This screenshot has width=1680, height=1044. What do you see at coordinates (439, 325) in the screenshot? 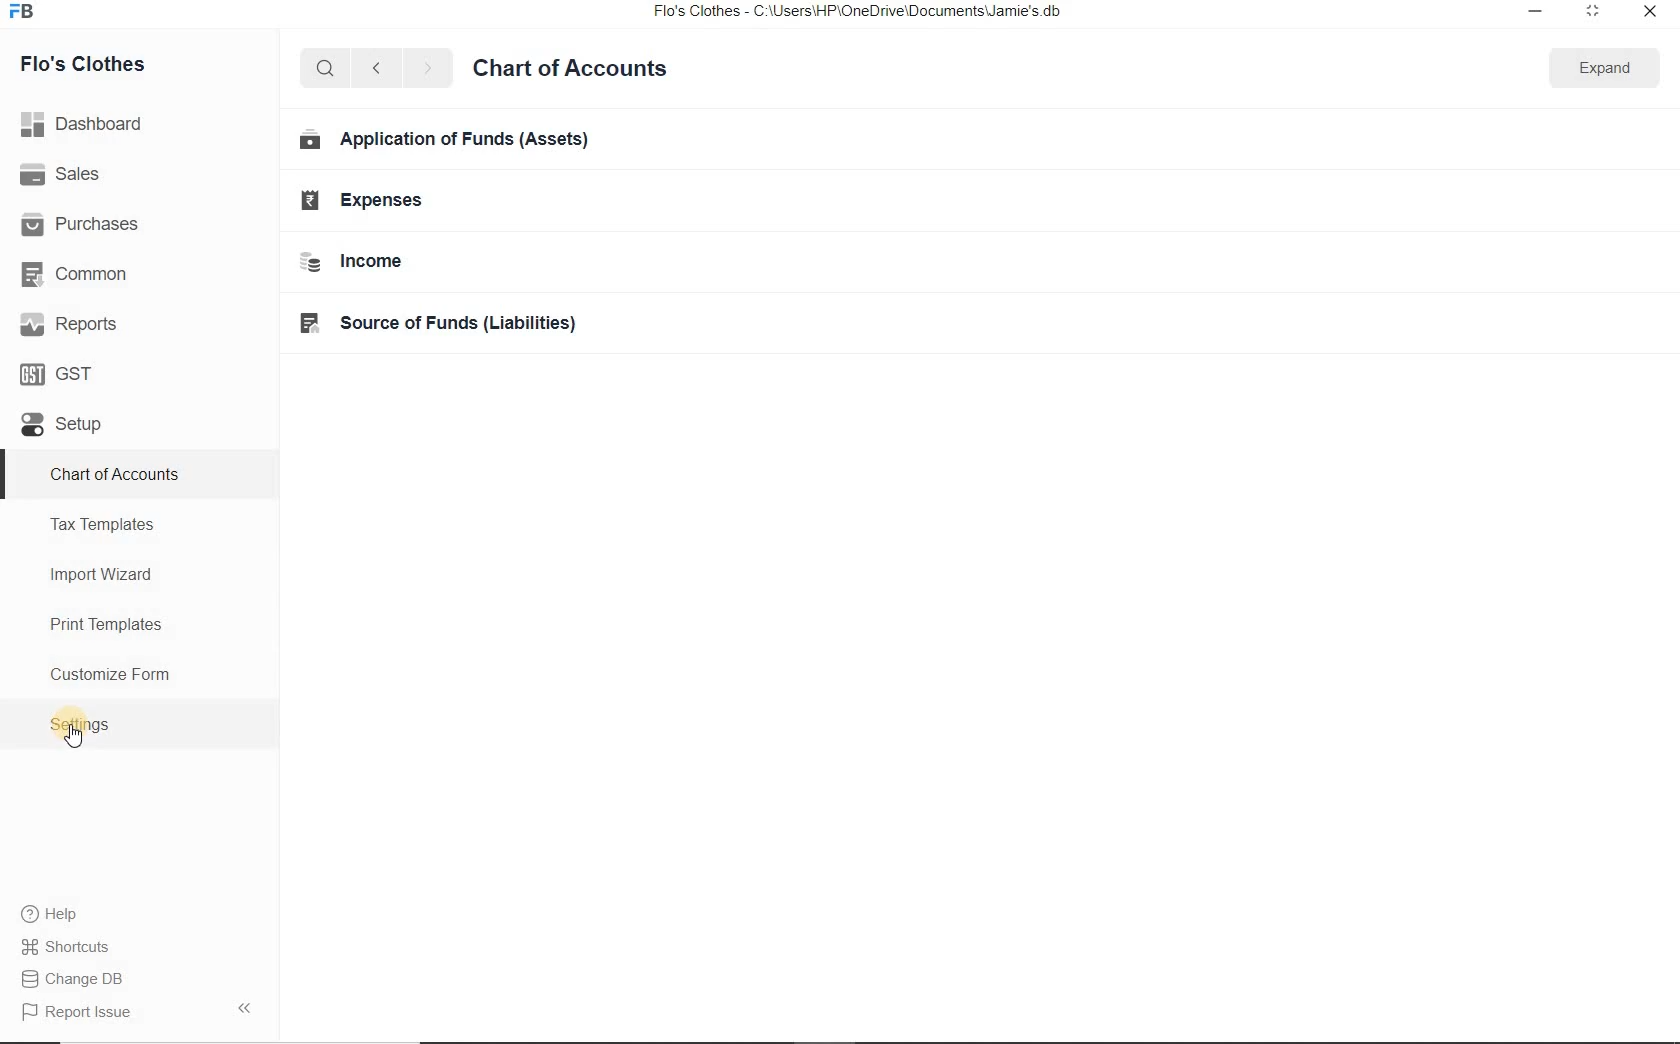
I see `Source of Funds (Liabilities)` at bounding box center [439, 325].